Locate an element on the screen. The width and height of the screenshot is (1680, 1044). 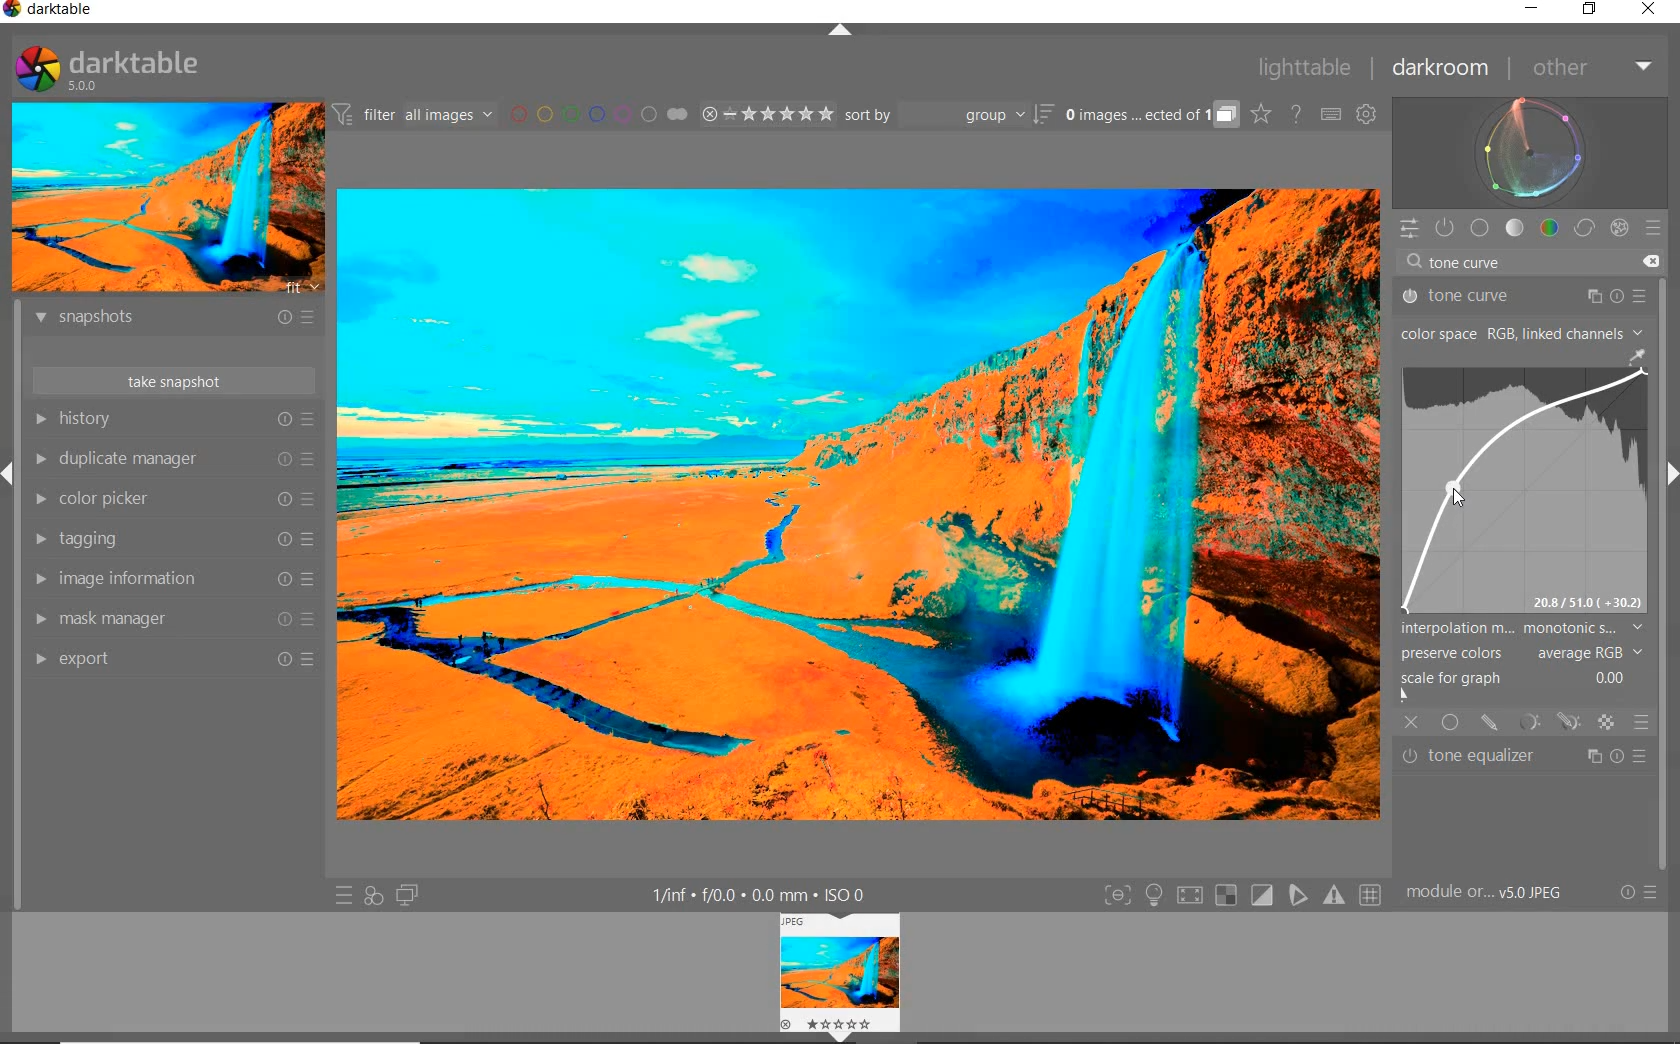
Expand/Collapse is located at coordinates (841, 1037).